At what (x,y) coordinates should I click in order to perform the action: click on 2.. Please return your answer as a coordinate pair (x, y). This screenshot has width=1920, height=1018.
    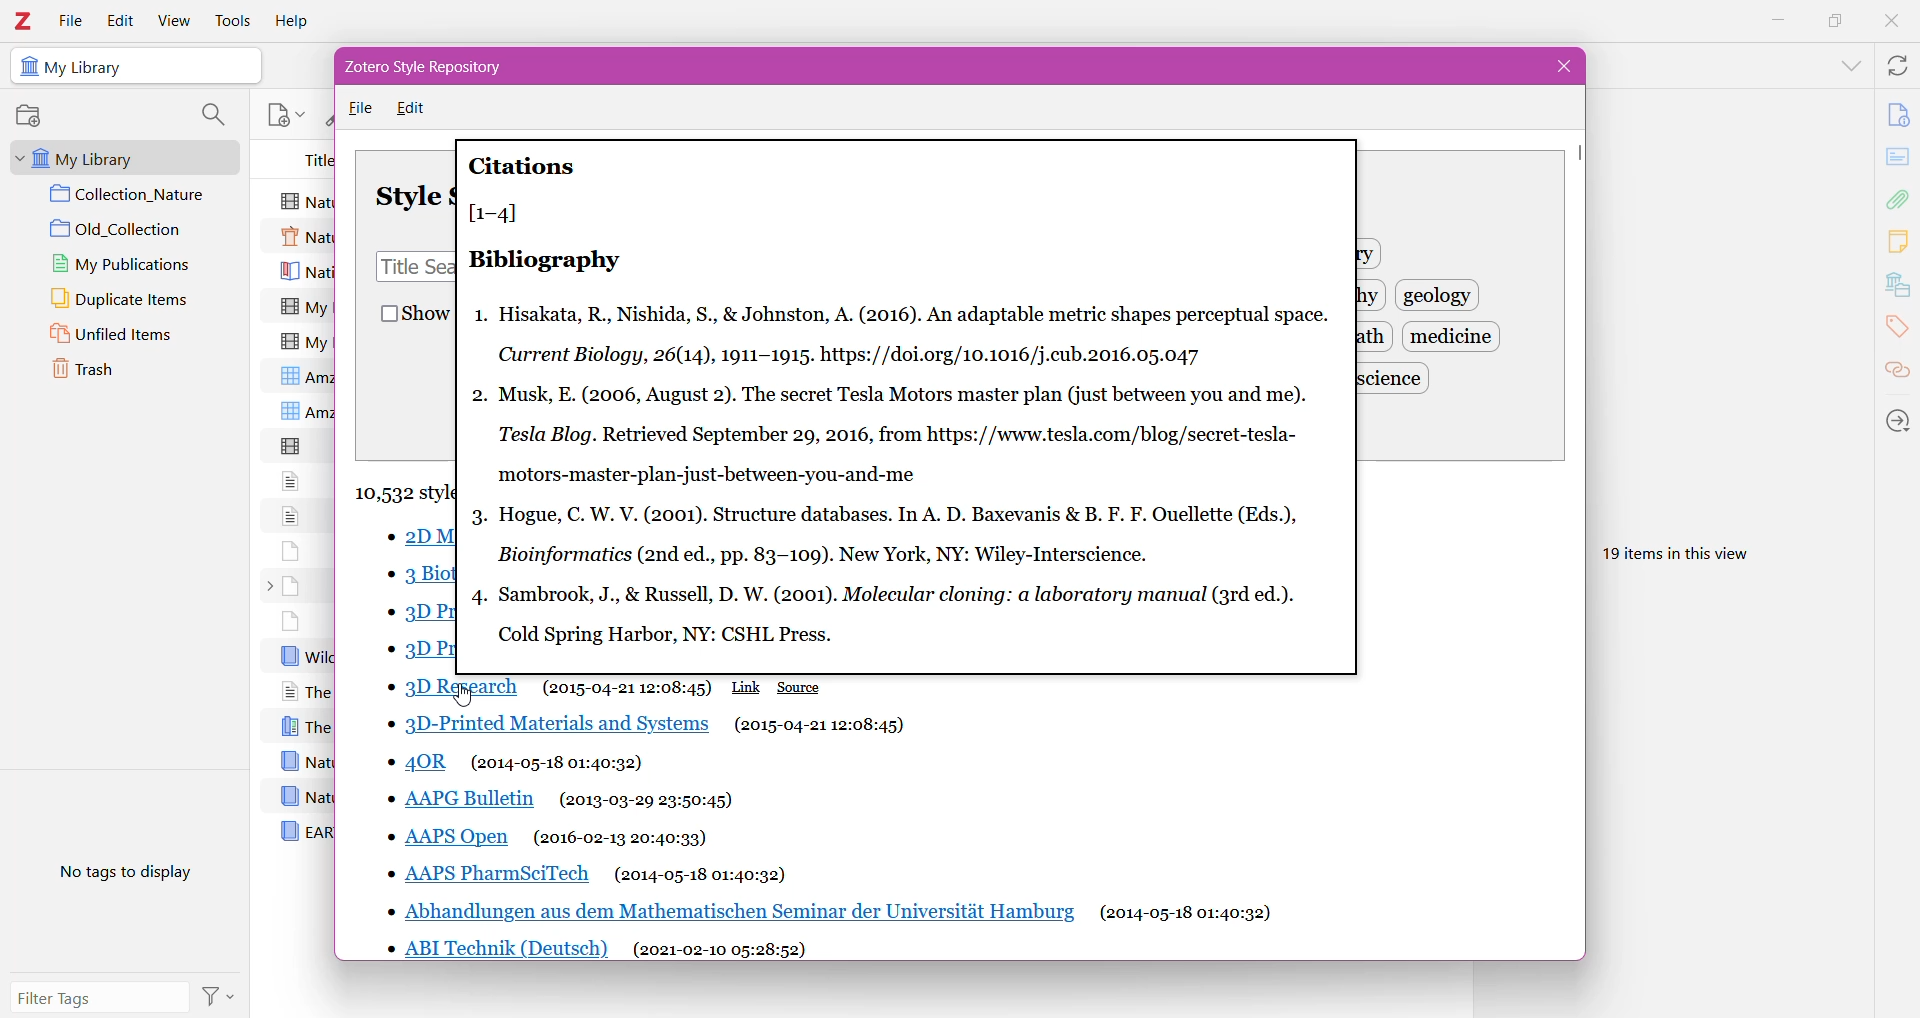
    Looking at the image, I should click on (478, 398).